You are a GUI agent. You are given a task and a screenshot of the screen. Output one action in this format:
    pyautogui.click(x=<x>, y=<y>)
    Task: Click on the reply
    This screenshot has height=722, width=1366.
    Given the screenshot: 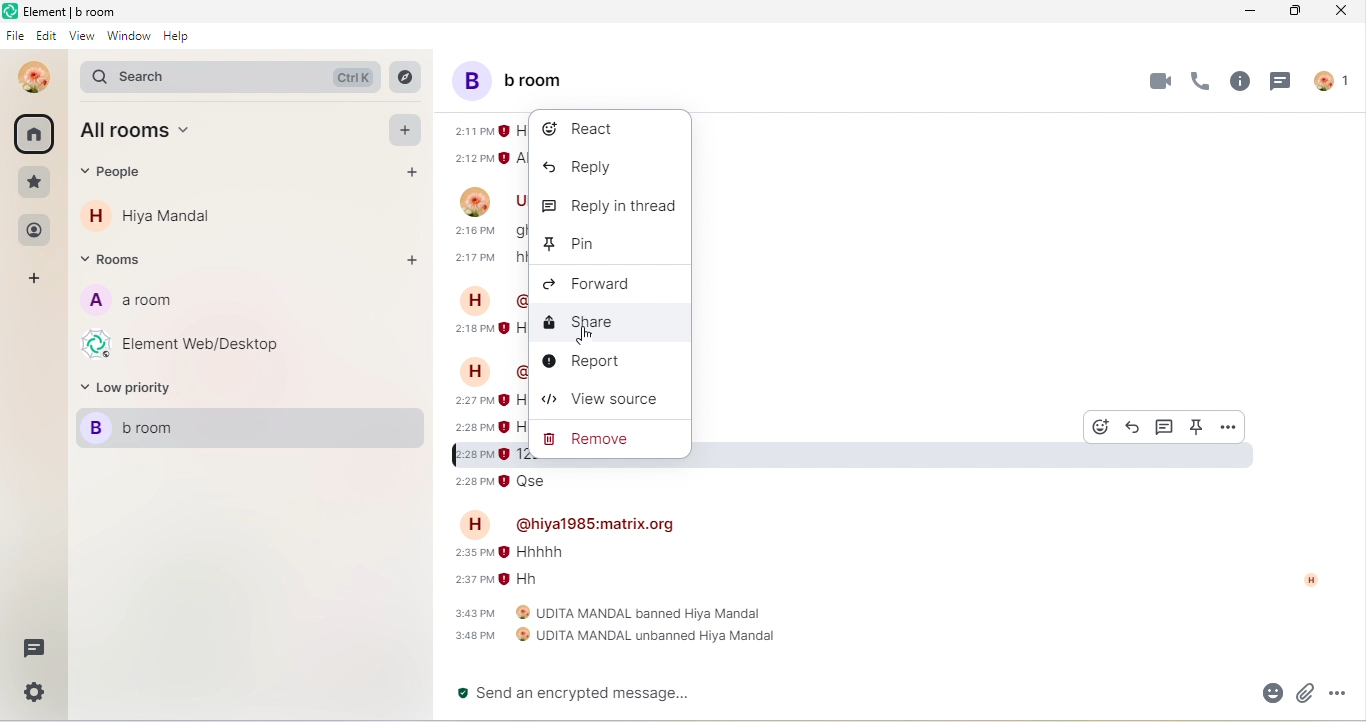 What is the action you would take?
    pyautogui.click(x=582, y=169)
    